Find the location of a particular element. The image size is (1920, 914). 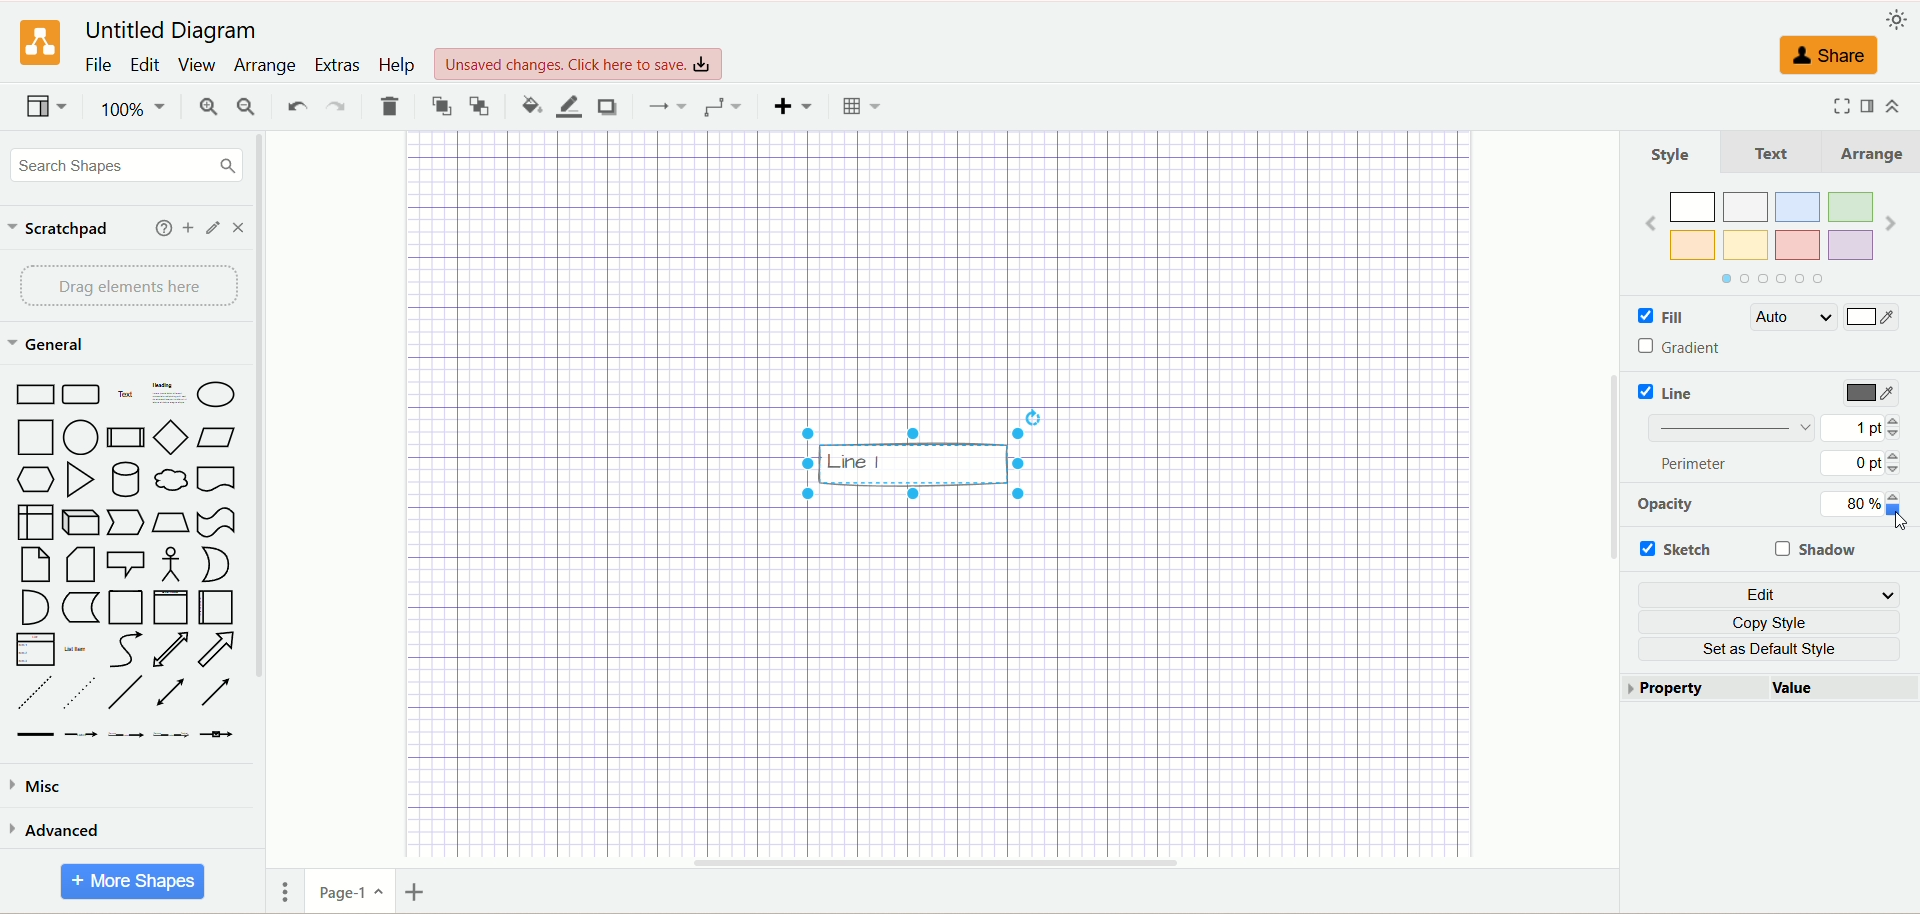

logo is located at coordinates (38, 43).